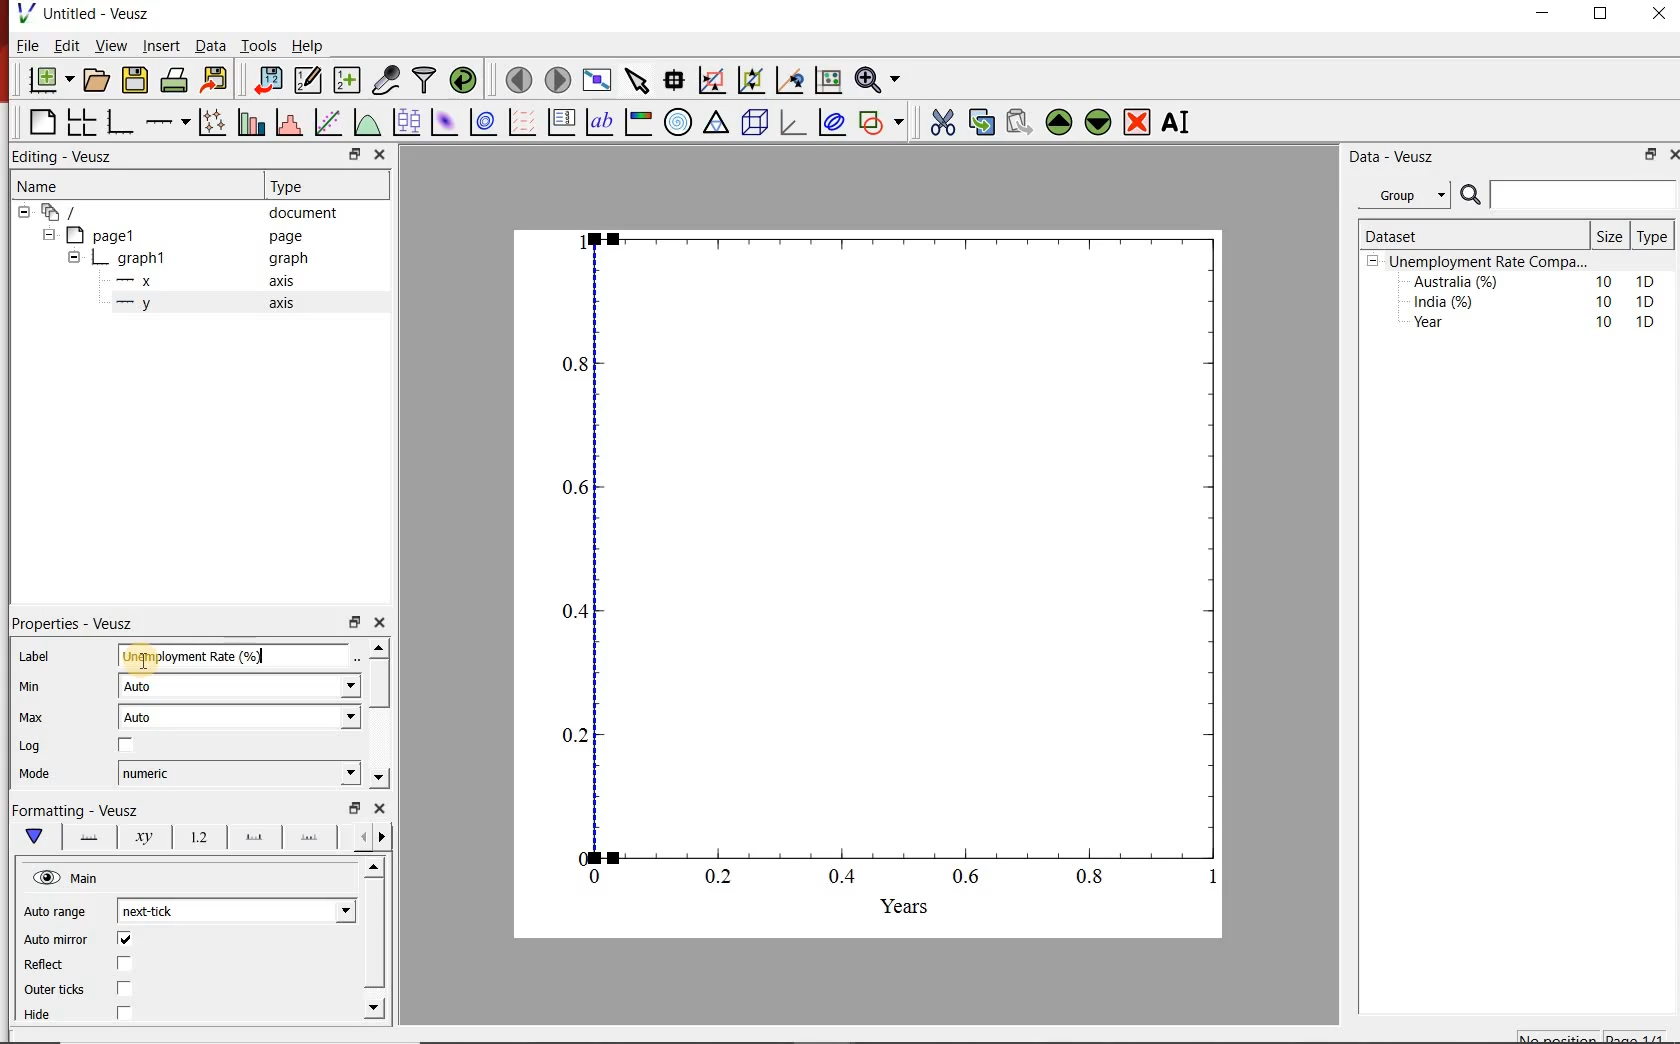 Image resolution: width=1680 pixels, height=1044 pixels. I want to click on move right, so click(381, 837).